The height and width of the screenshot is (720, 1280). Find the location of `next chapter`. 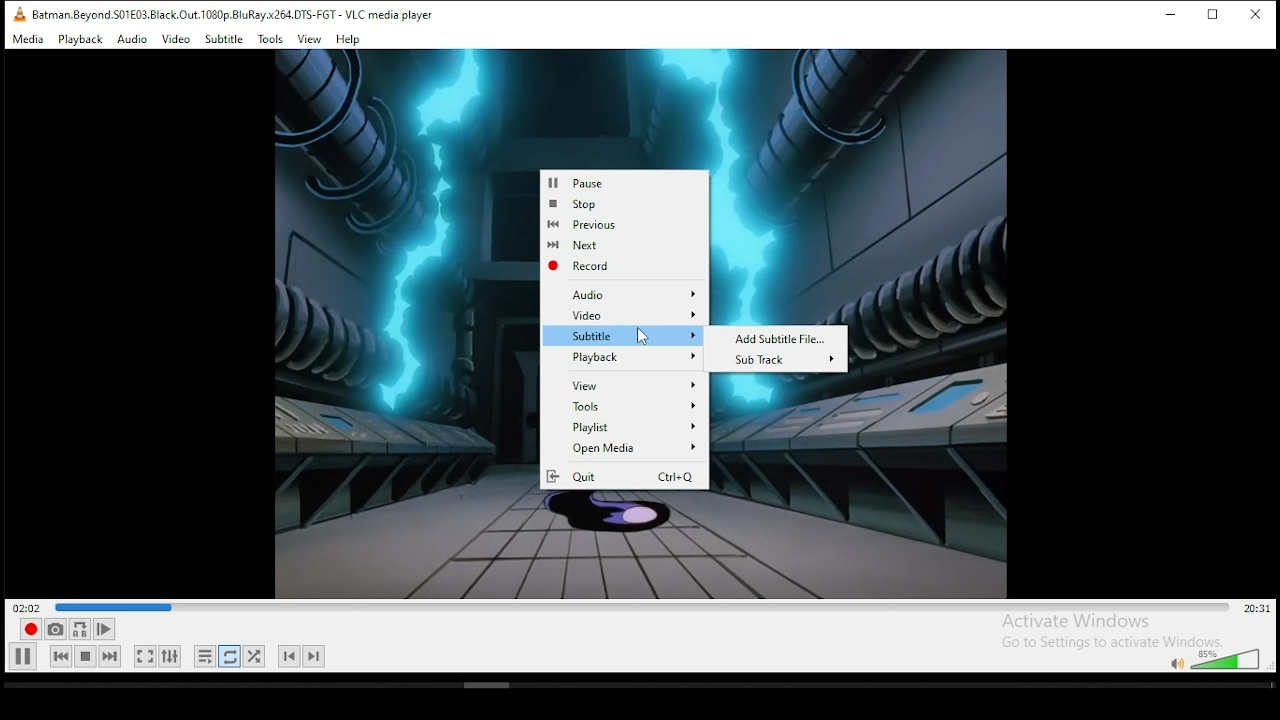

next chapter is located at coordinates (315, 656).